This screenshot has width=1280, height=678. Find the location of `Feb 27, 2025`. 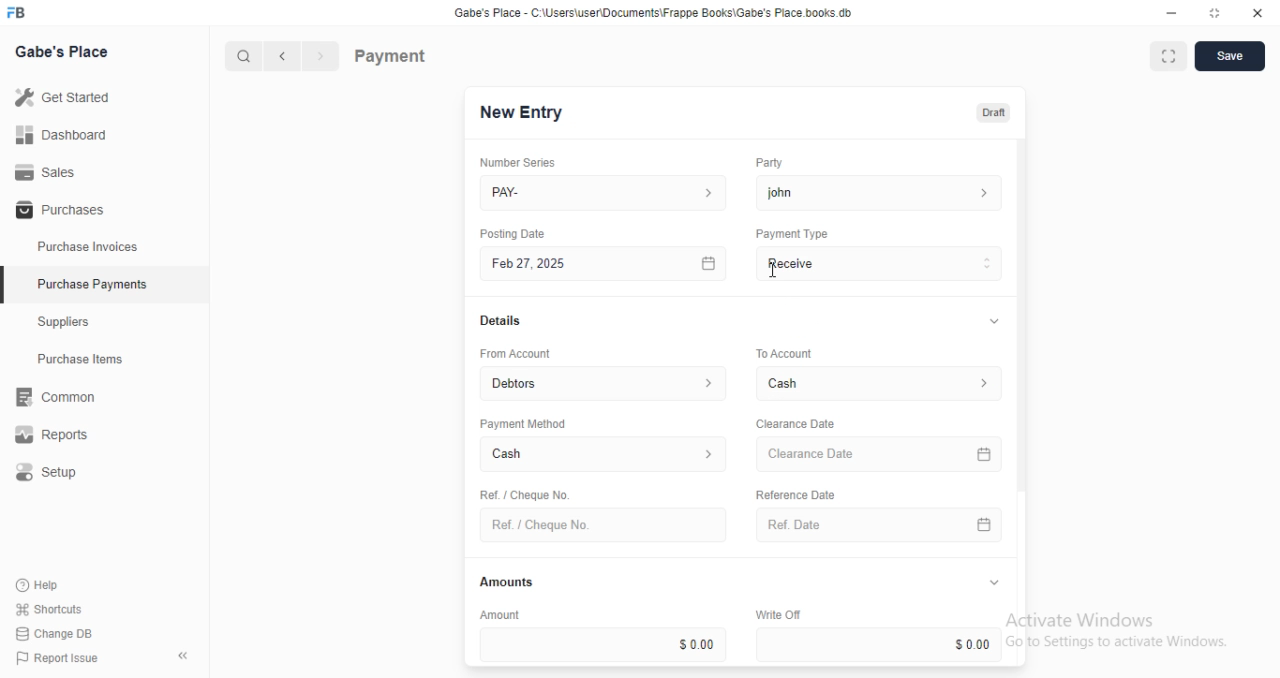

Feb 27, 2025 is located at coordinates (606, 264).